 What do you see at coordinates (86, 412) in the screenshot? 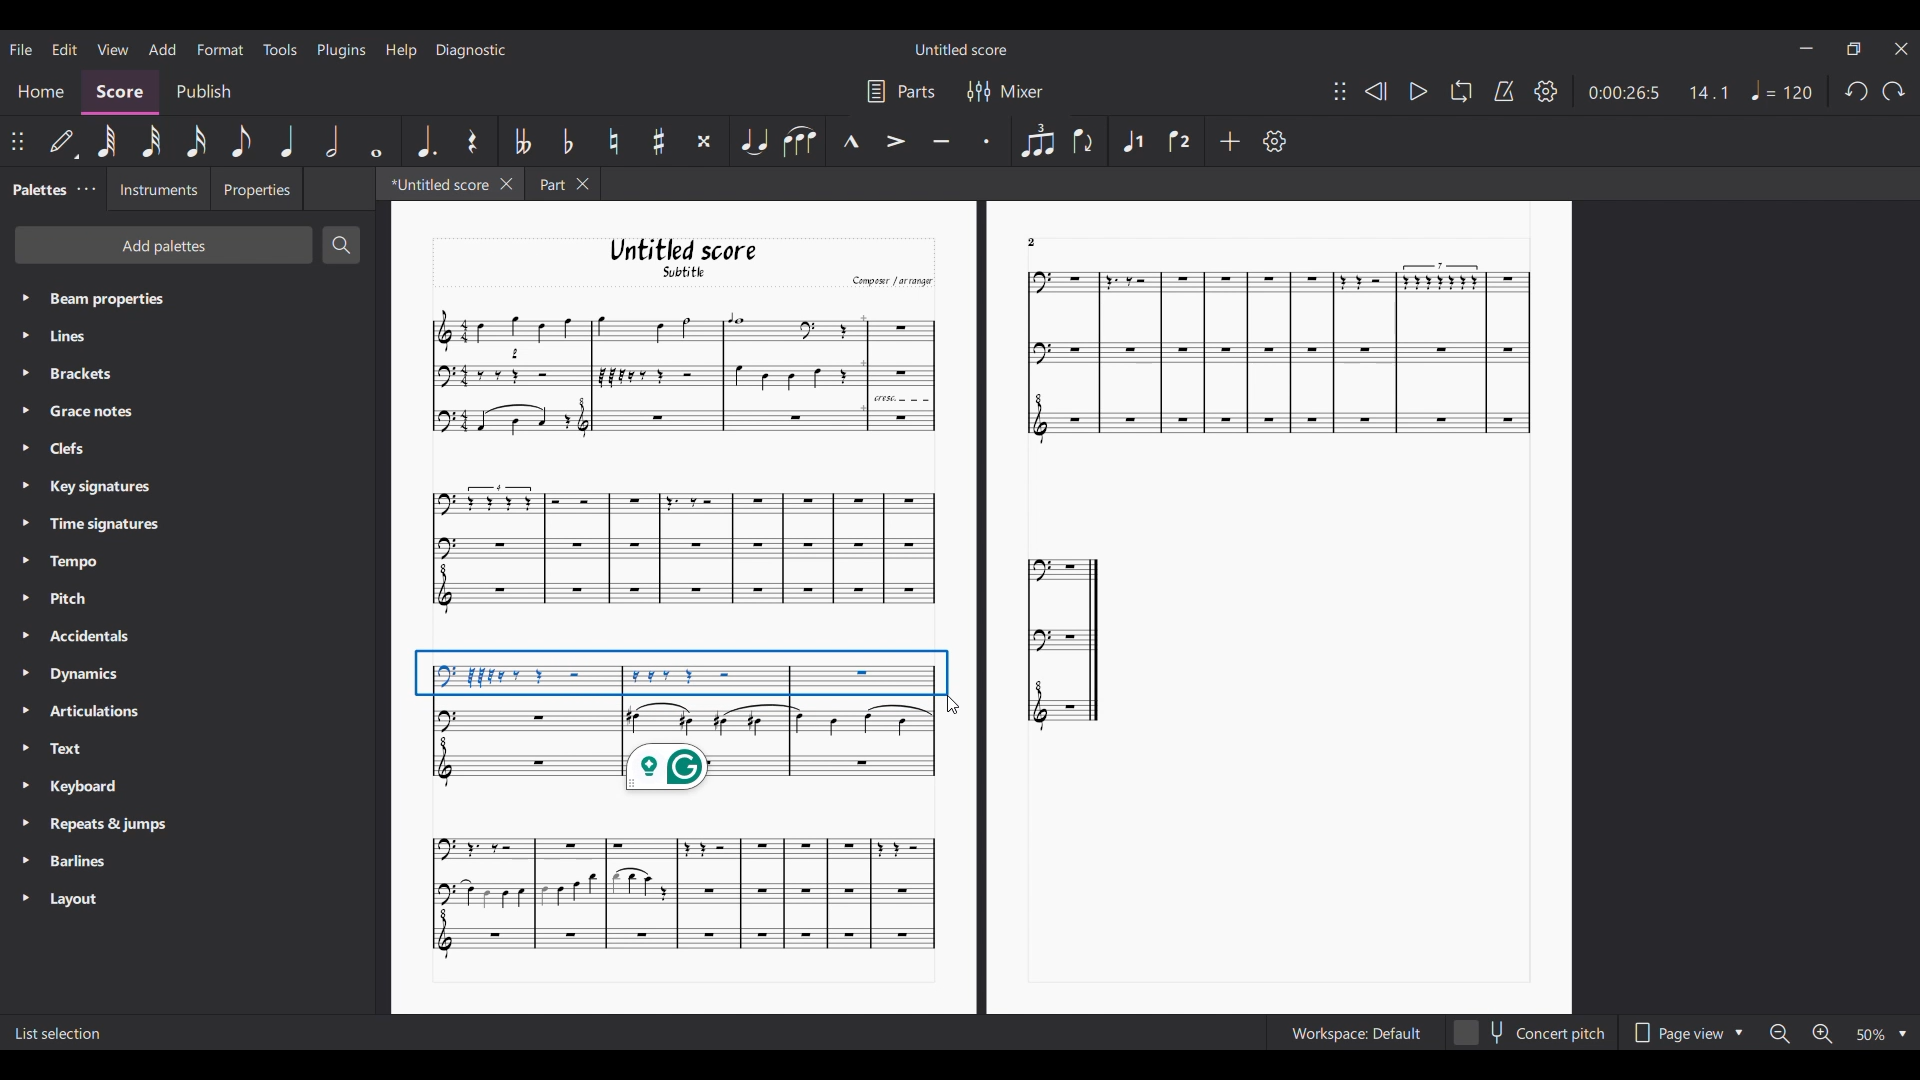
I see `» Grace notes` at bounding box center [86, 412].